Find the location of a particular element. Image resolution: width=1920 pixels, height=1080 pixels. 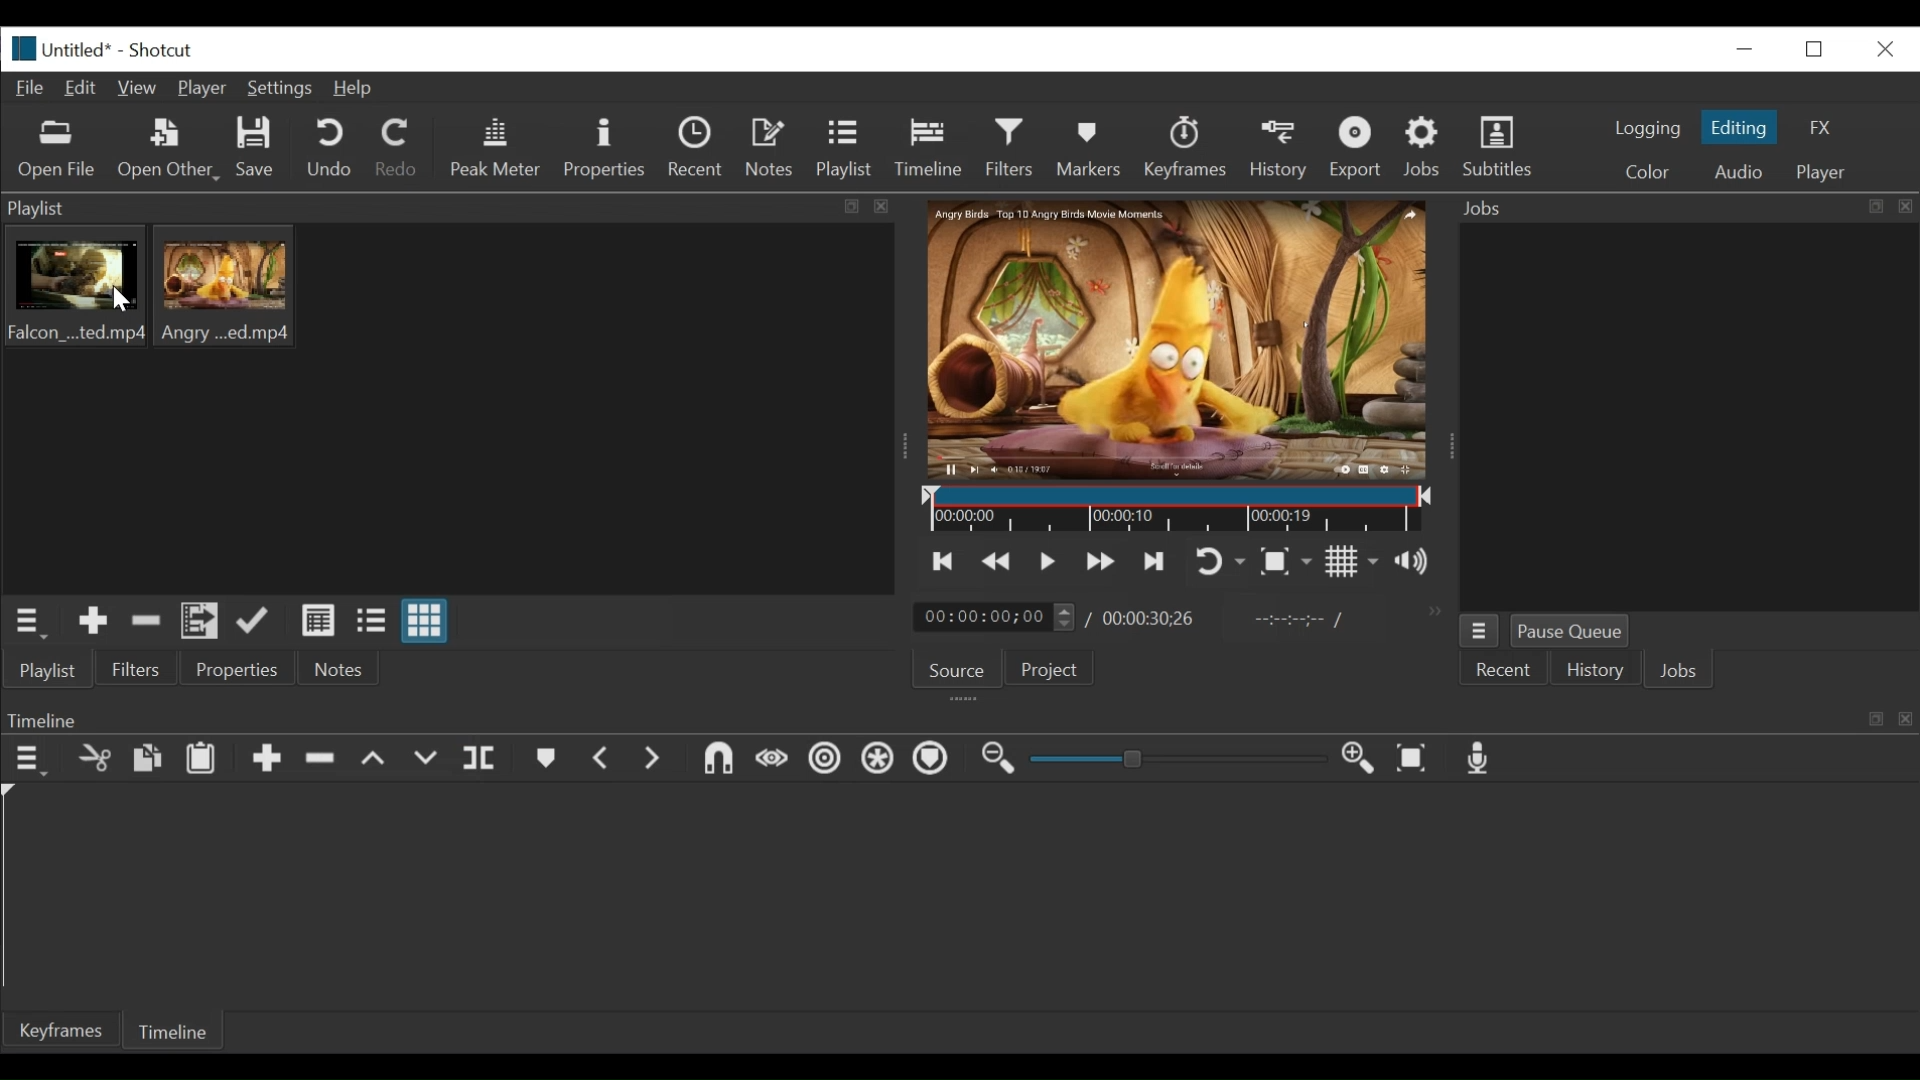

lift is located at coordinates (376, 761).